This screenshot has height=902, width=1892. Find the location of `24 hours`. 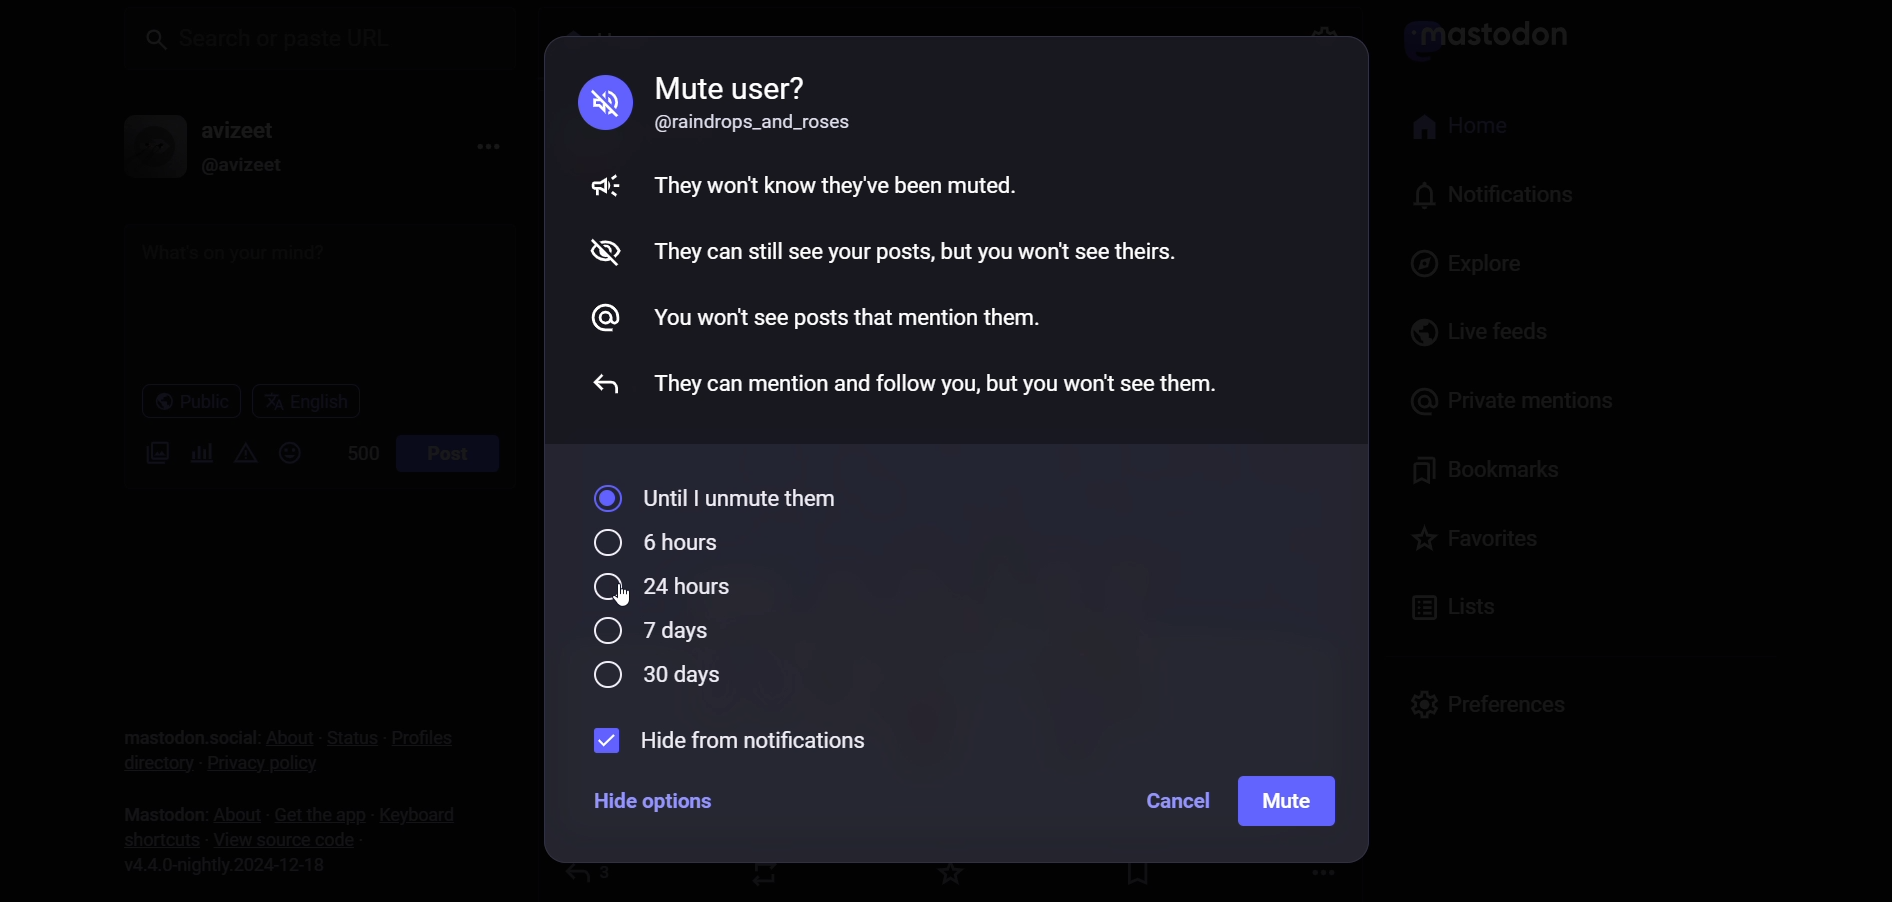

24 hours is located at coordinates (674, 587).